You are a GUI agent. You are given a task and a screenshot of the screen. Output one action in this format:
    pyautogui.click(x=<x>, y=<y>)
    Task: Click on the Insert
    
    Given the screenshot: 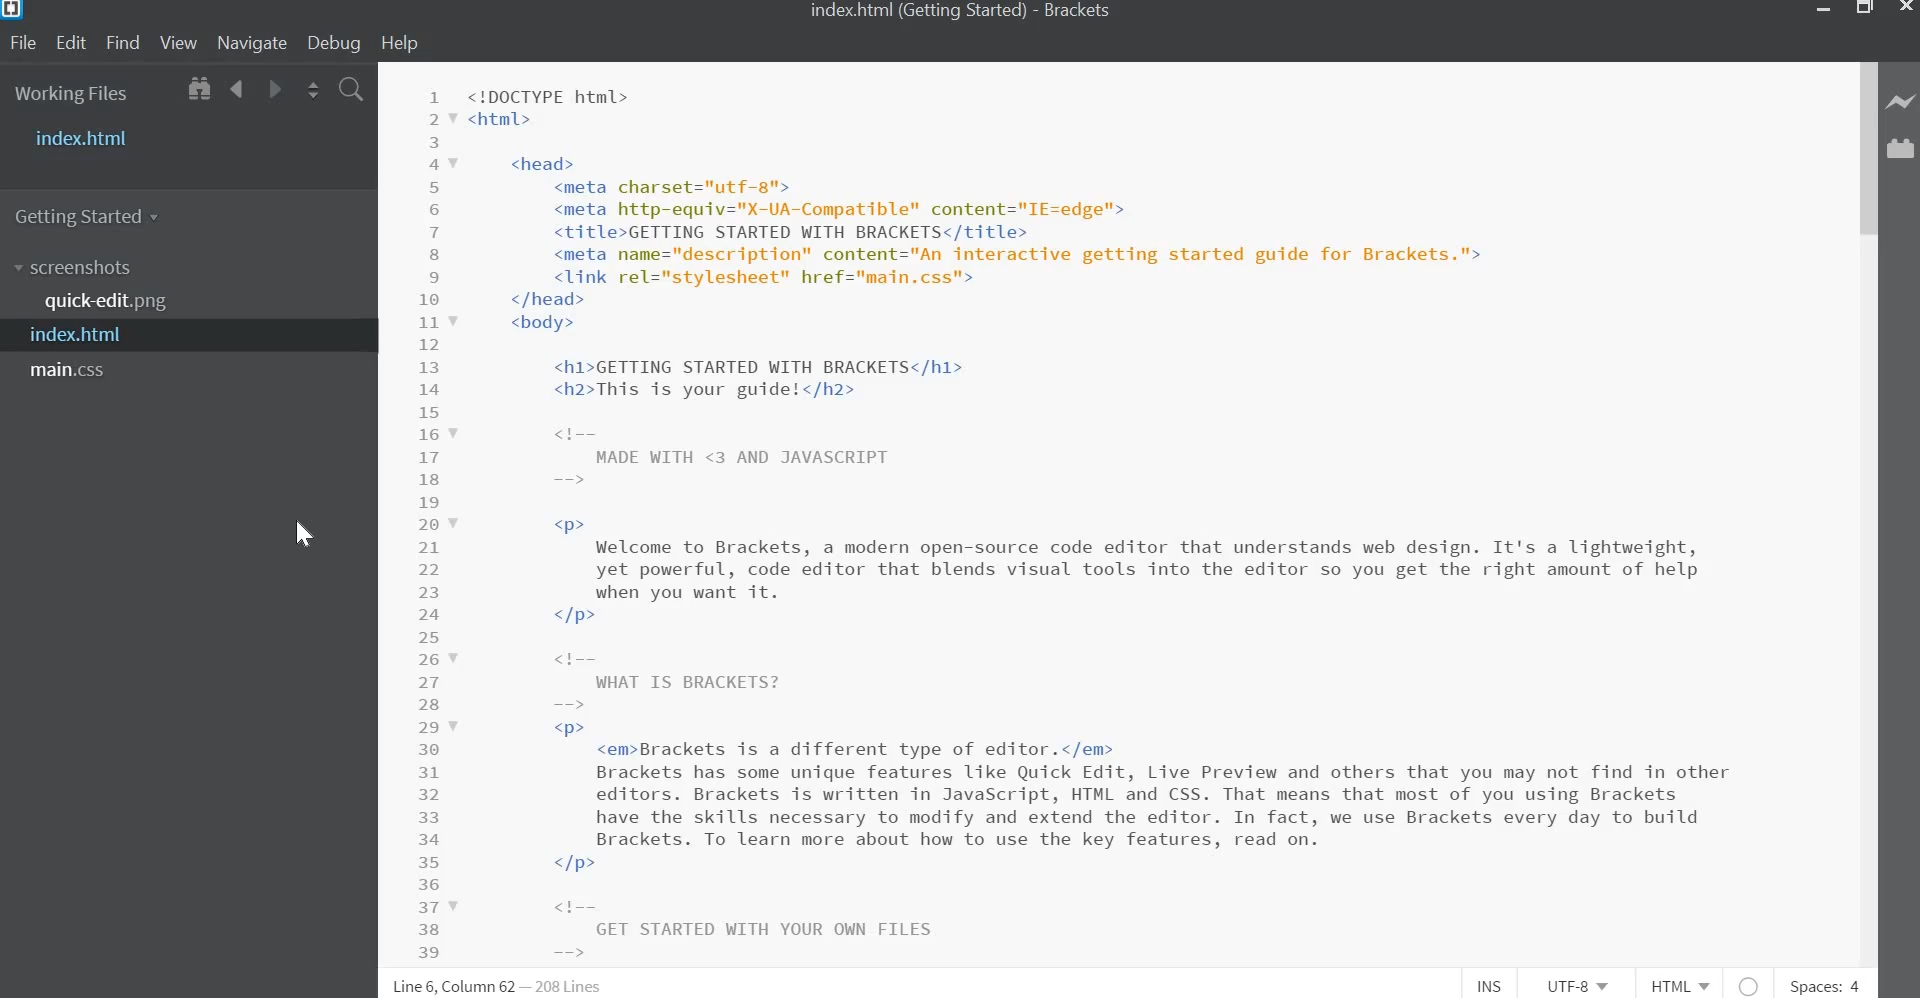 What is the action you would take?
    pyautogui.click(x=1495, y=986)
    